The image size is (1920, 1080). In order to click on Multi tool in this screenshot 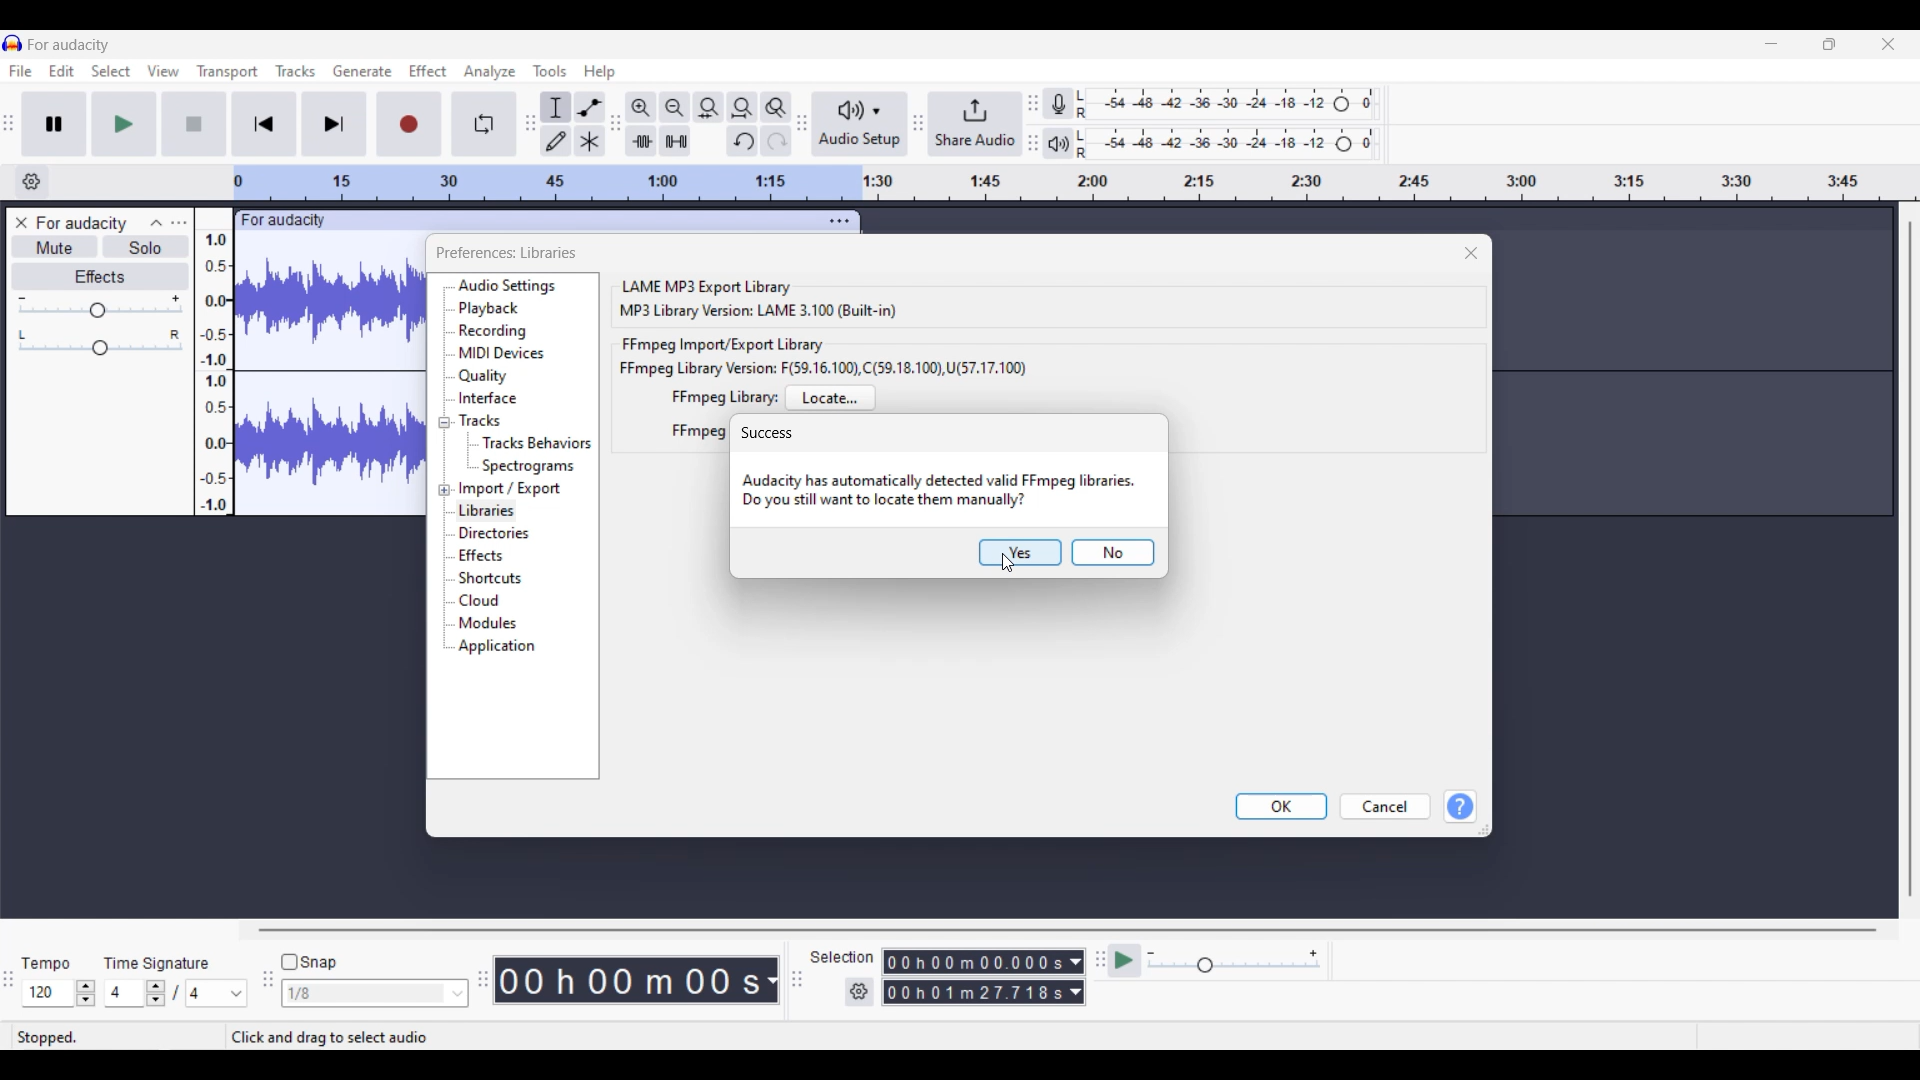, I will do `click(590, 141)`.